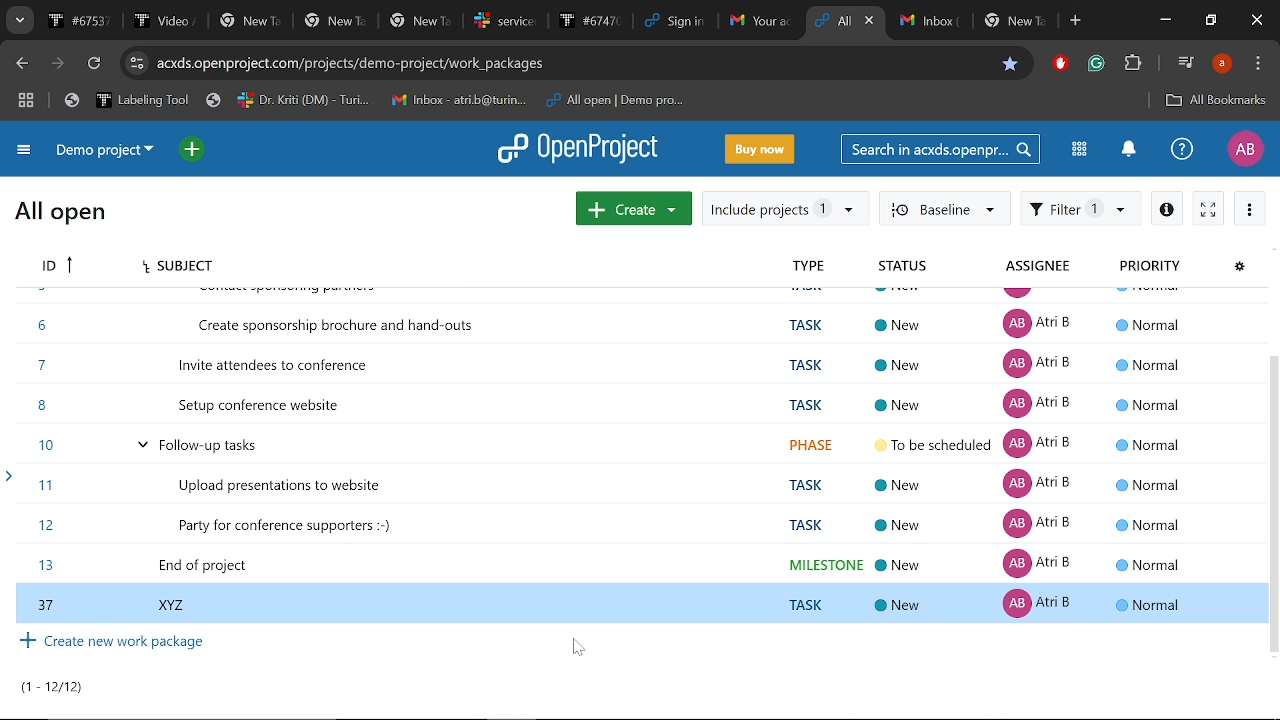  What do you see at coordinates (113, 644) in the screenshot?
I see `Create new work package` at bounding box center [113, 644].